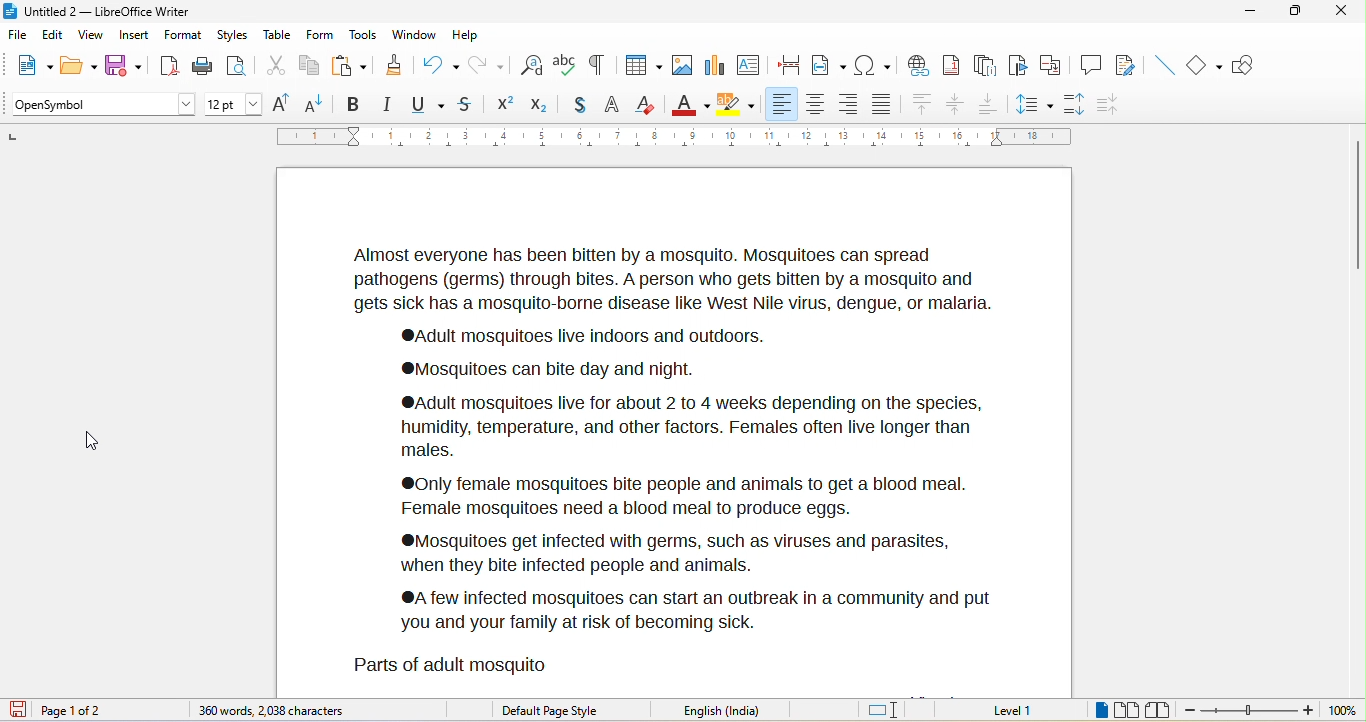  What do you see at coordinates (506, 104) in the screenshot?
I see `superscript` at bounding box center [506, 104].